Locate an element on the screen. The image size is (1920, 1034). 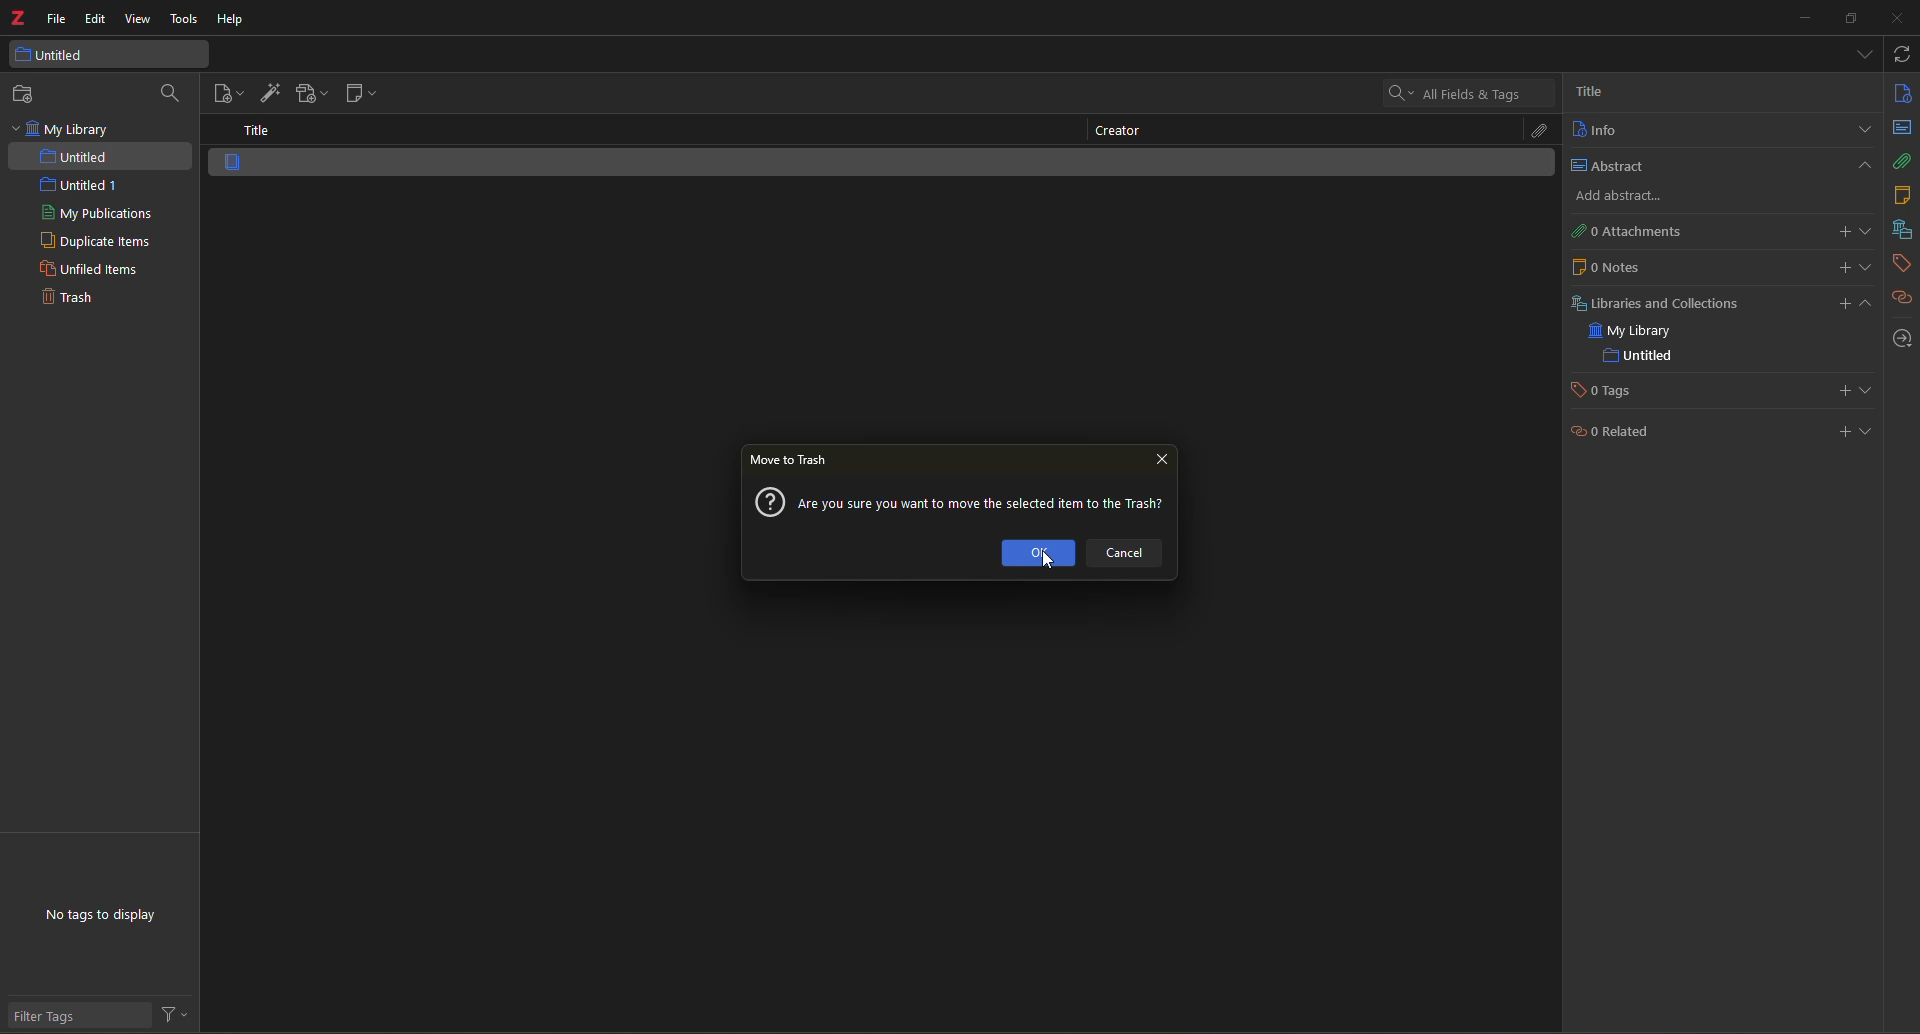
ok is located at coordinates (1040, 553).